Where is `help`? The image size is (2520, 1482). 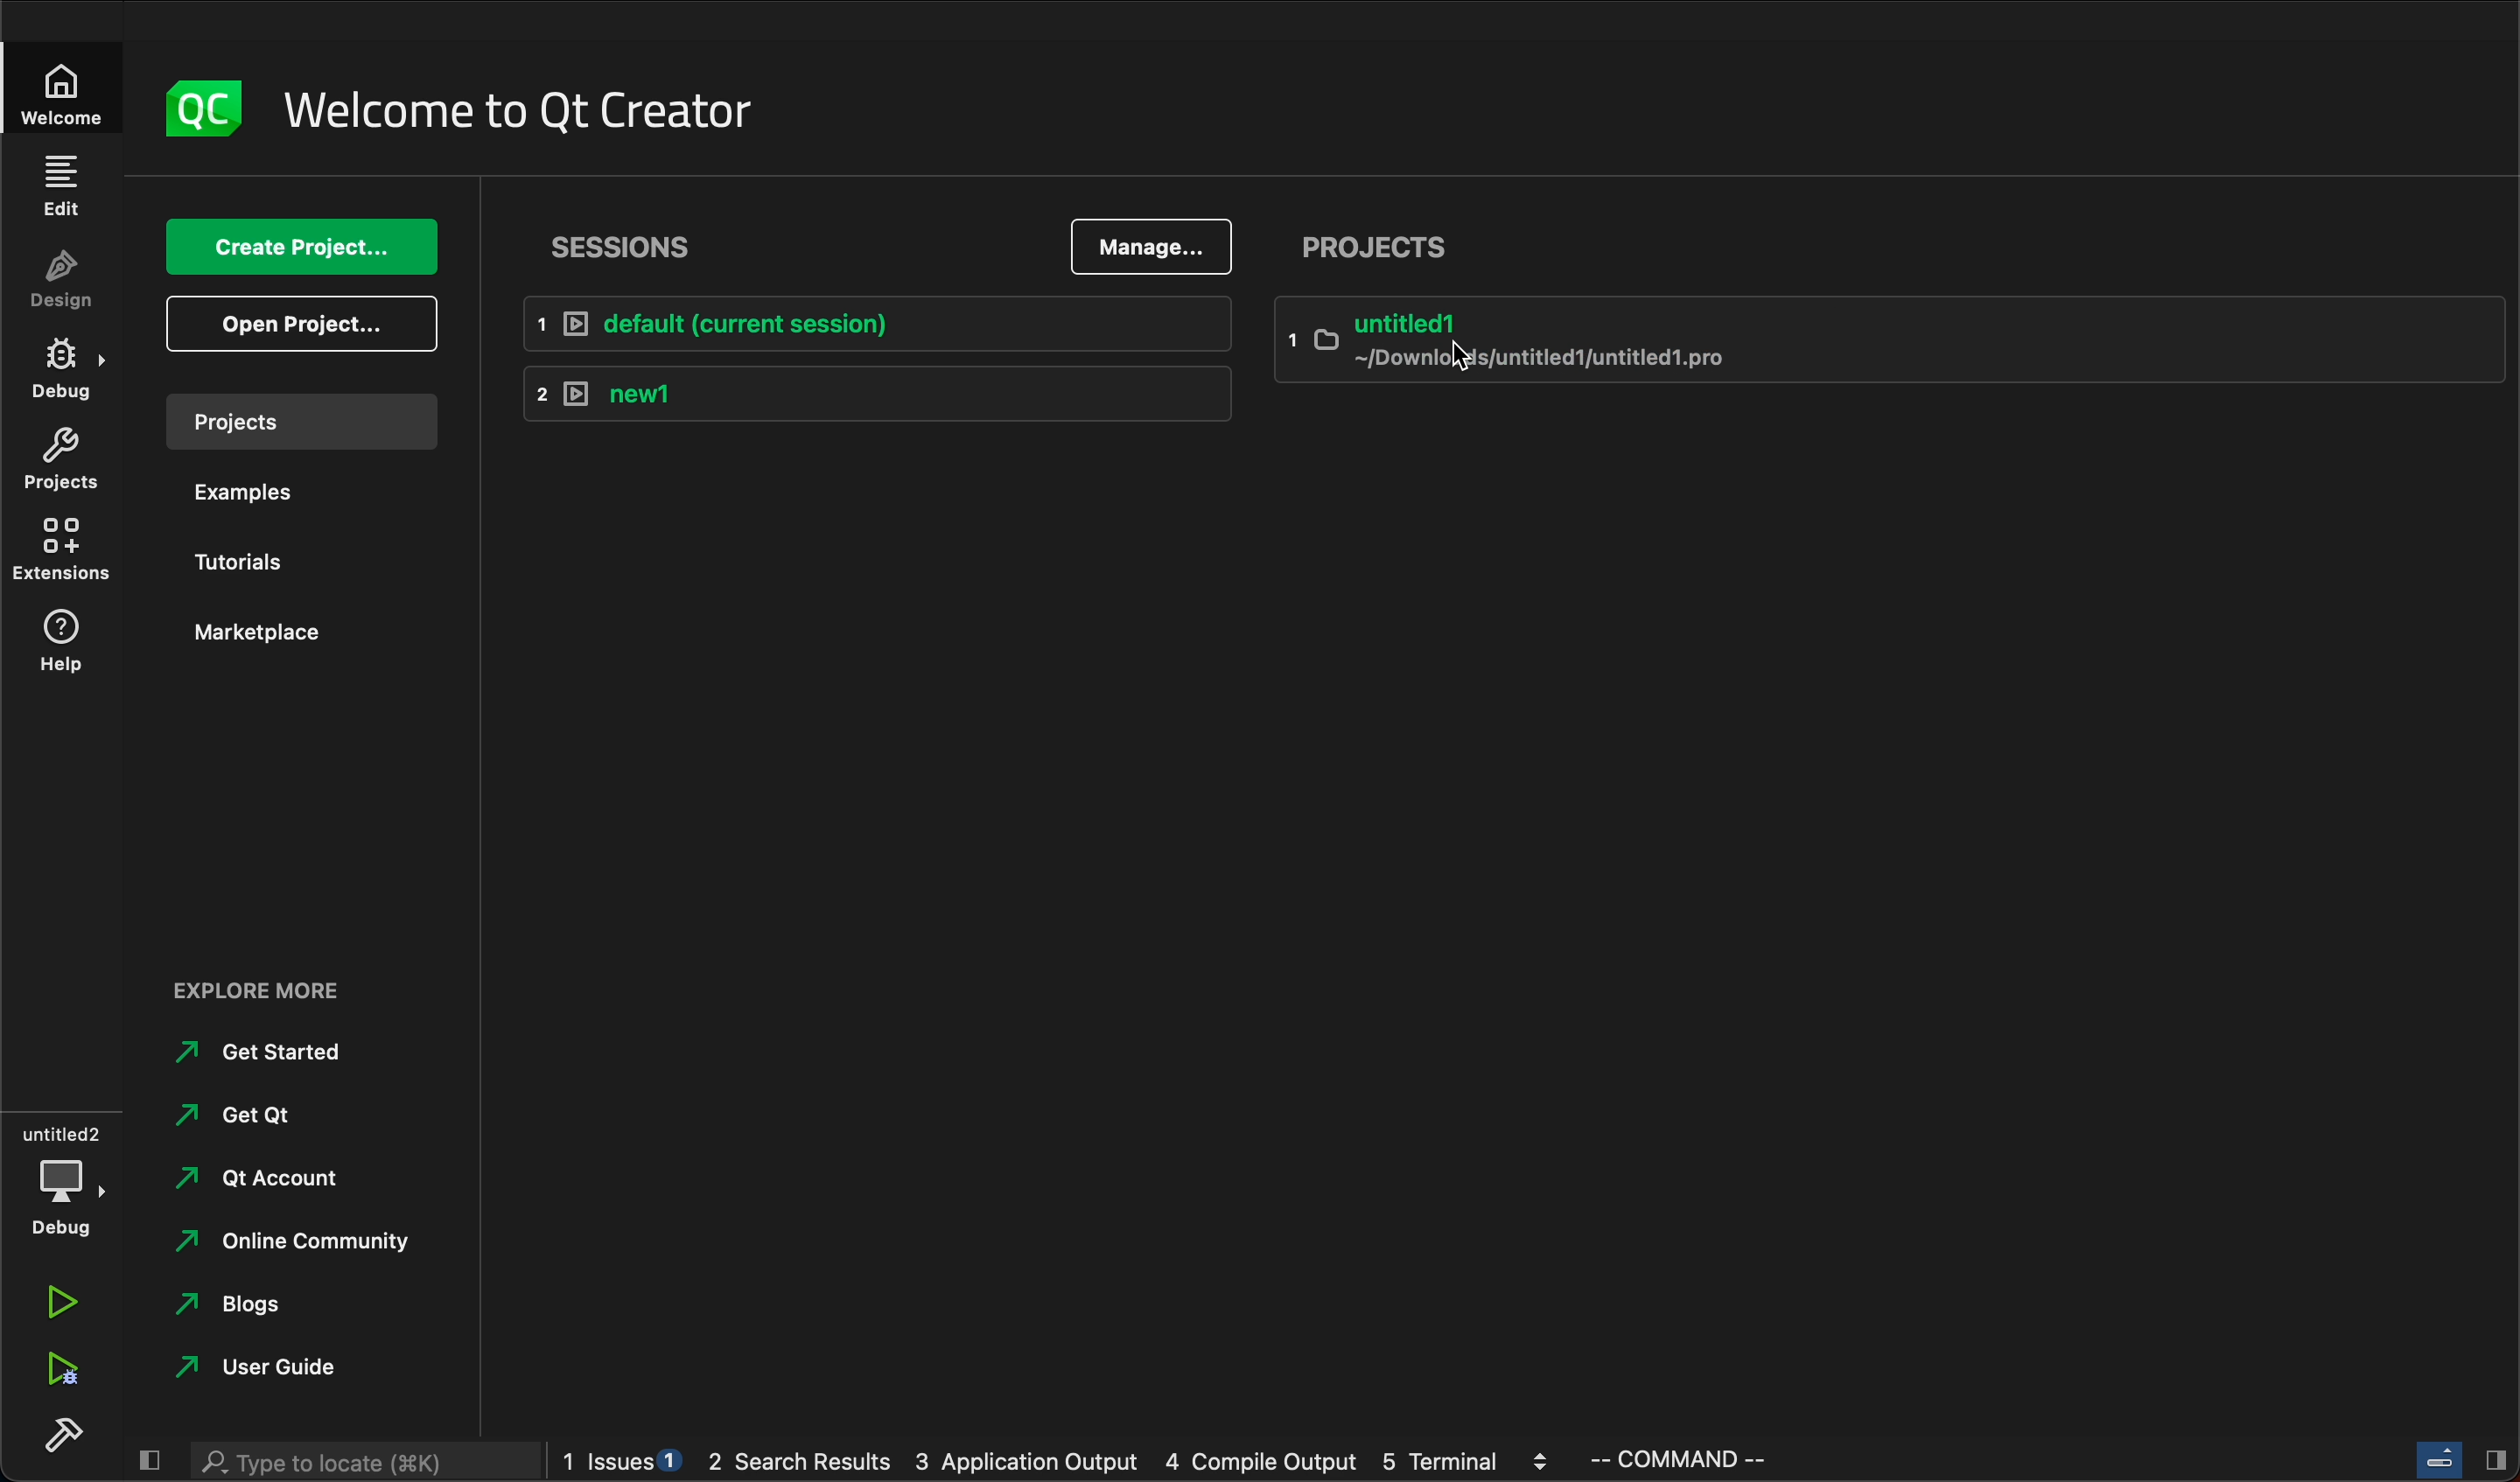 help is located at coordinates (64, 649).